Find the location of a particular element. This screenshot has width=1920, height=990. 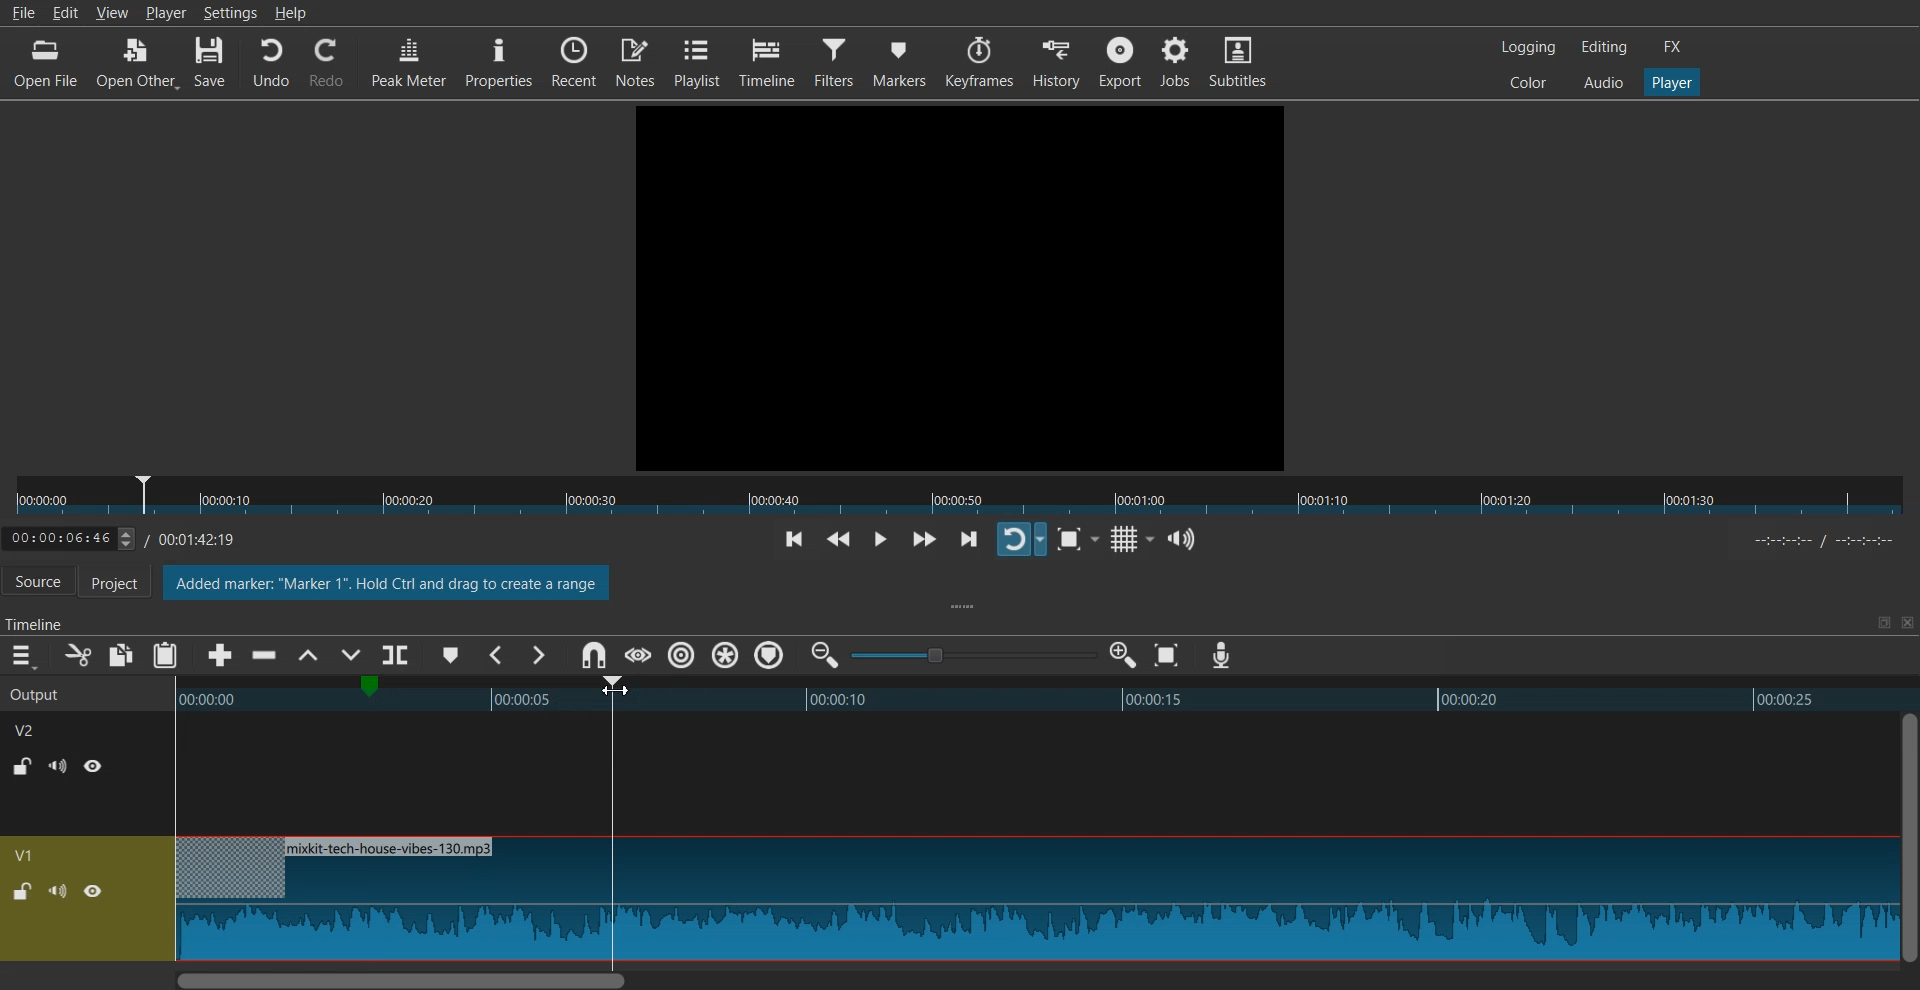

Audio is located at coordinates (1603, 81).